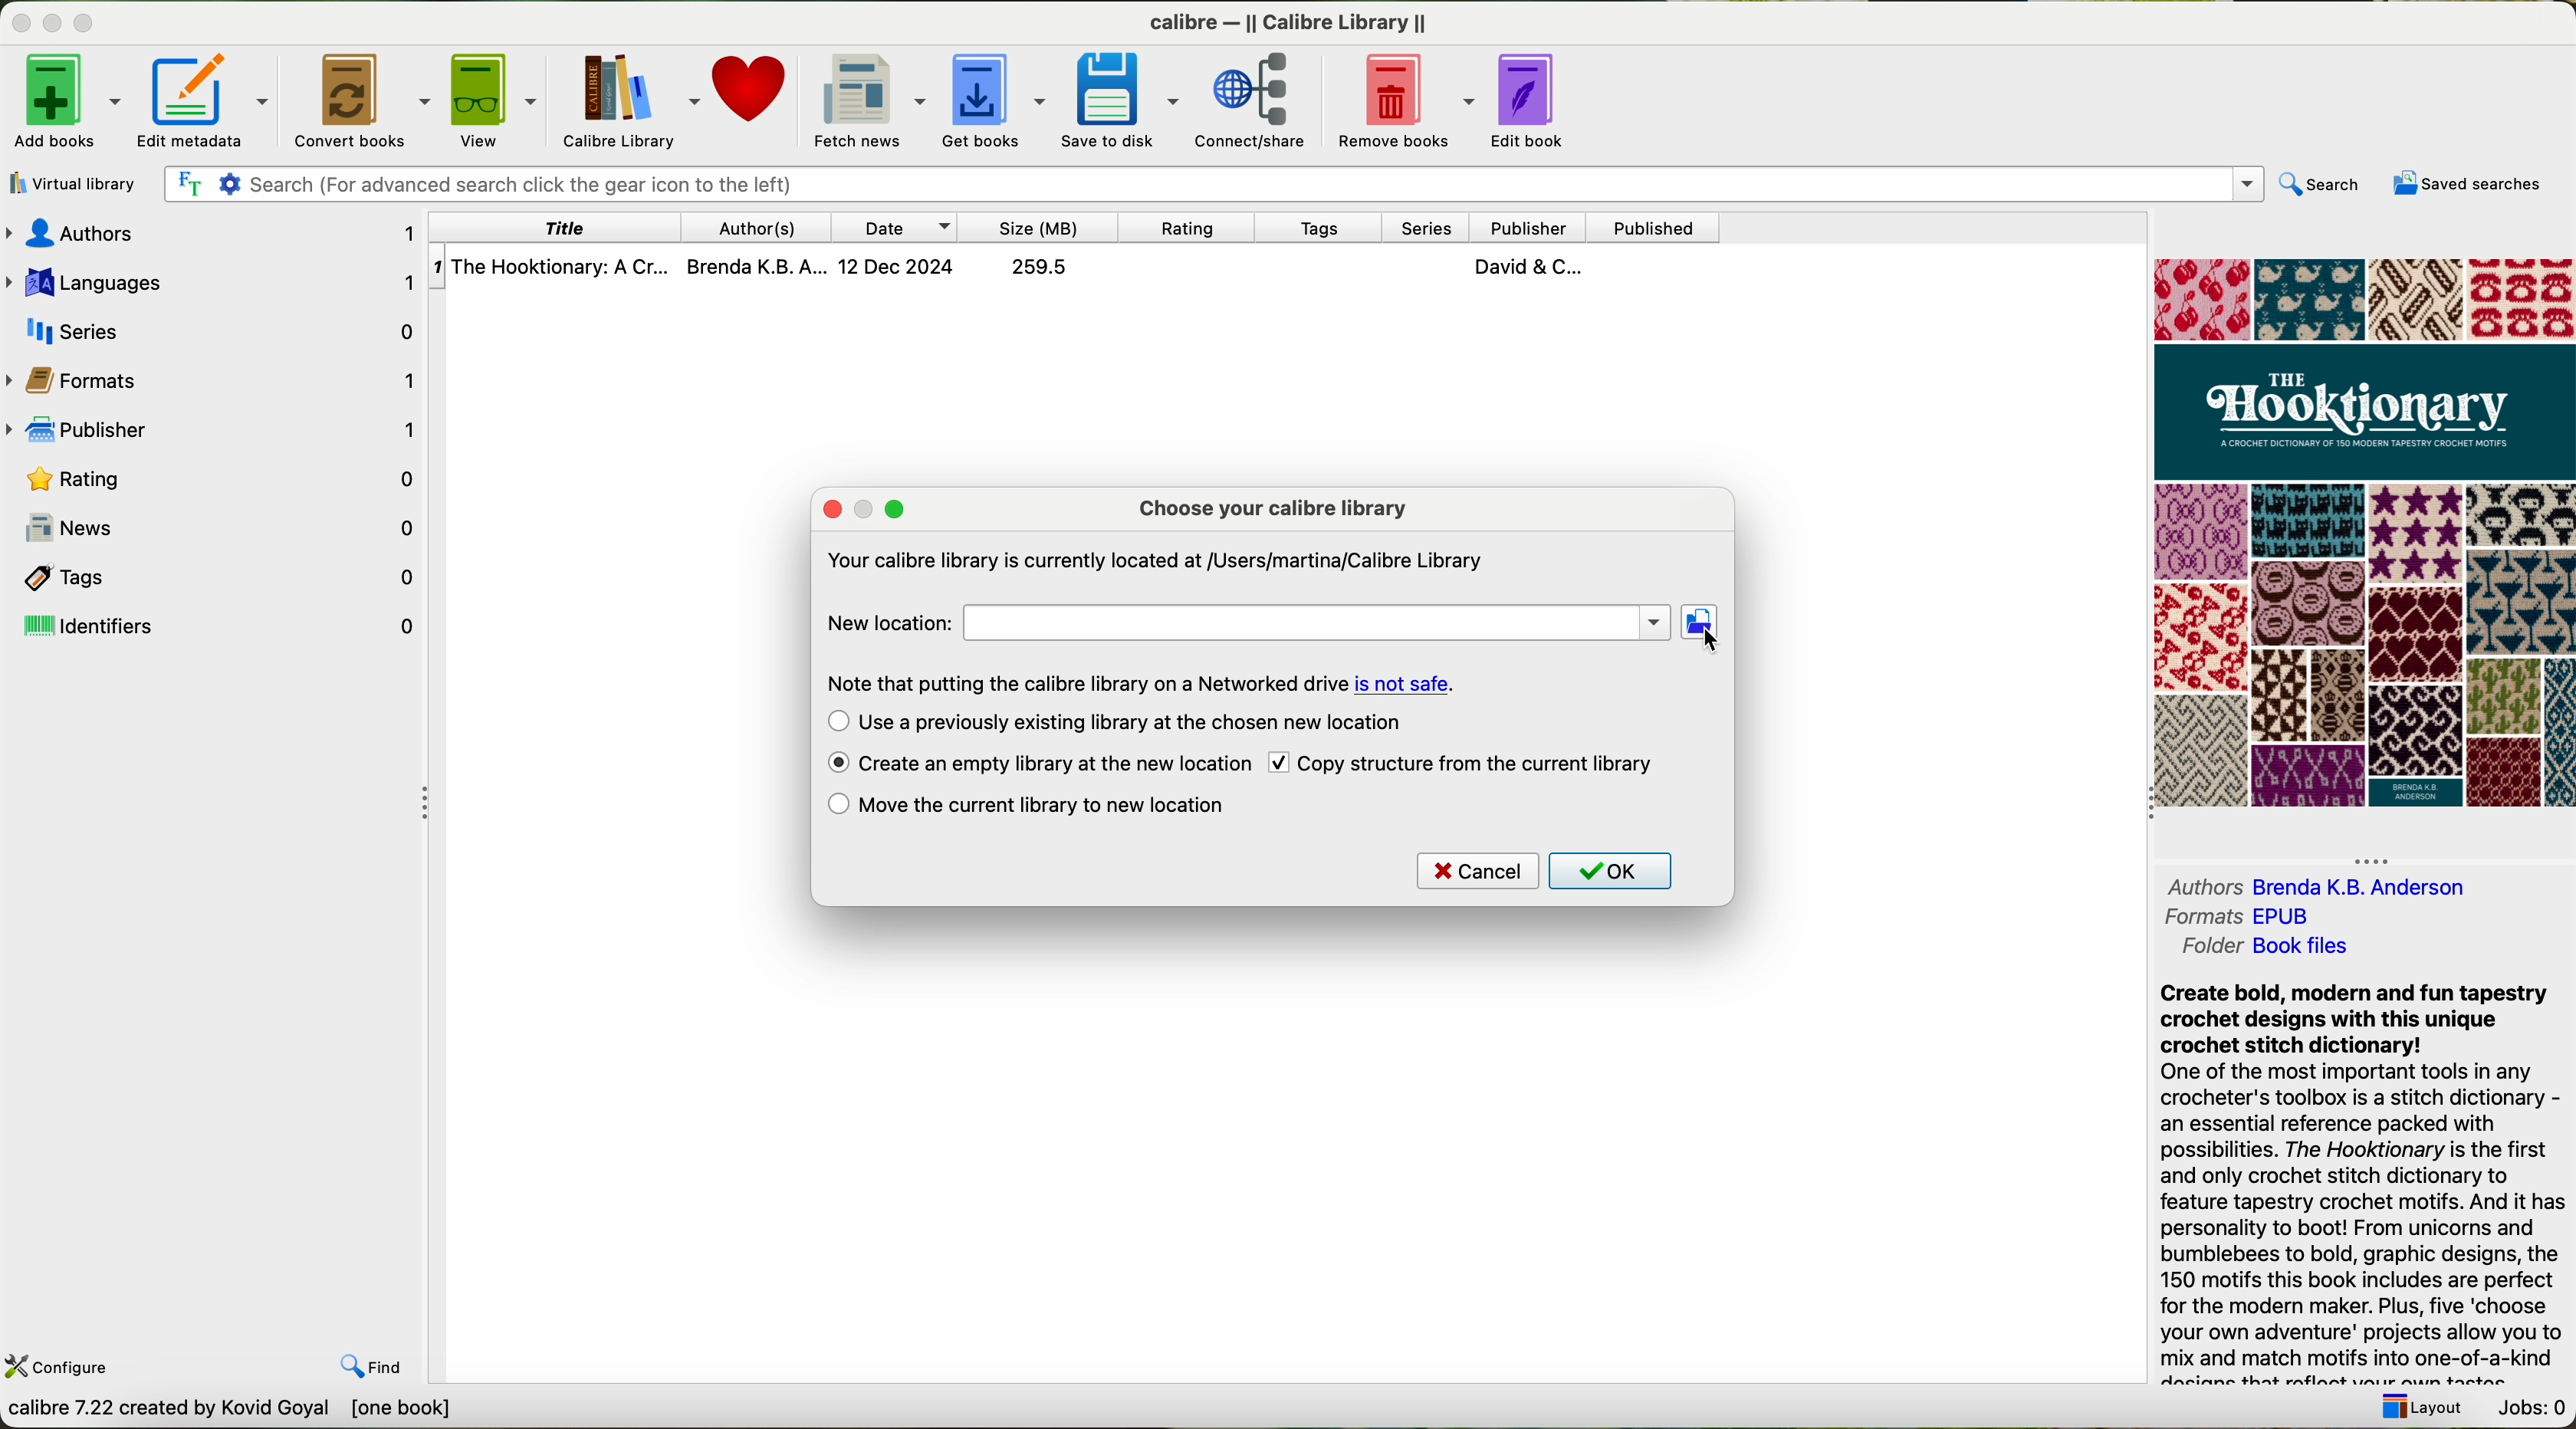  I want to click on authors Brenda K. B. Andreson, so click(2315, 887).